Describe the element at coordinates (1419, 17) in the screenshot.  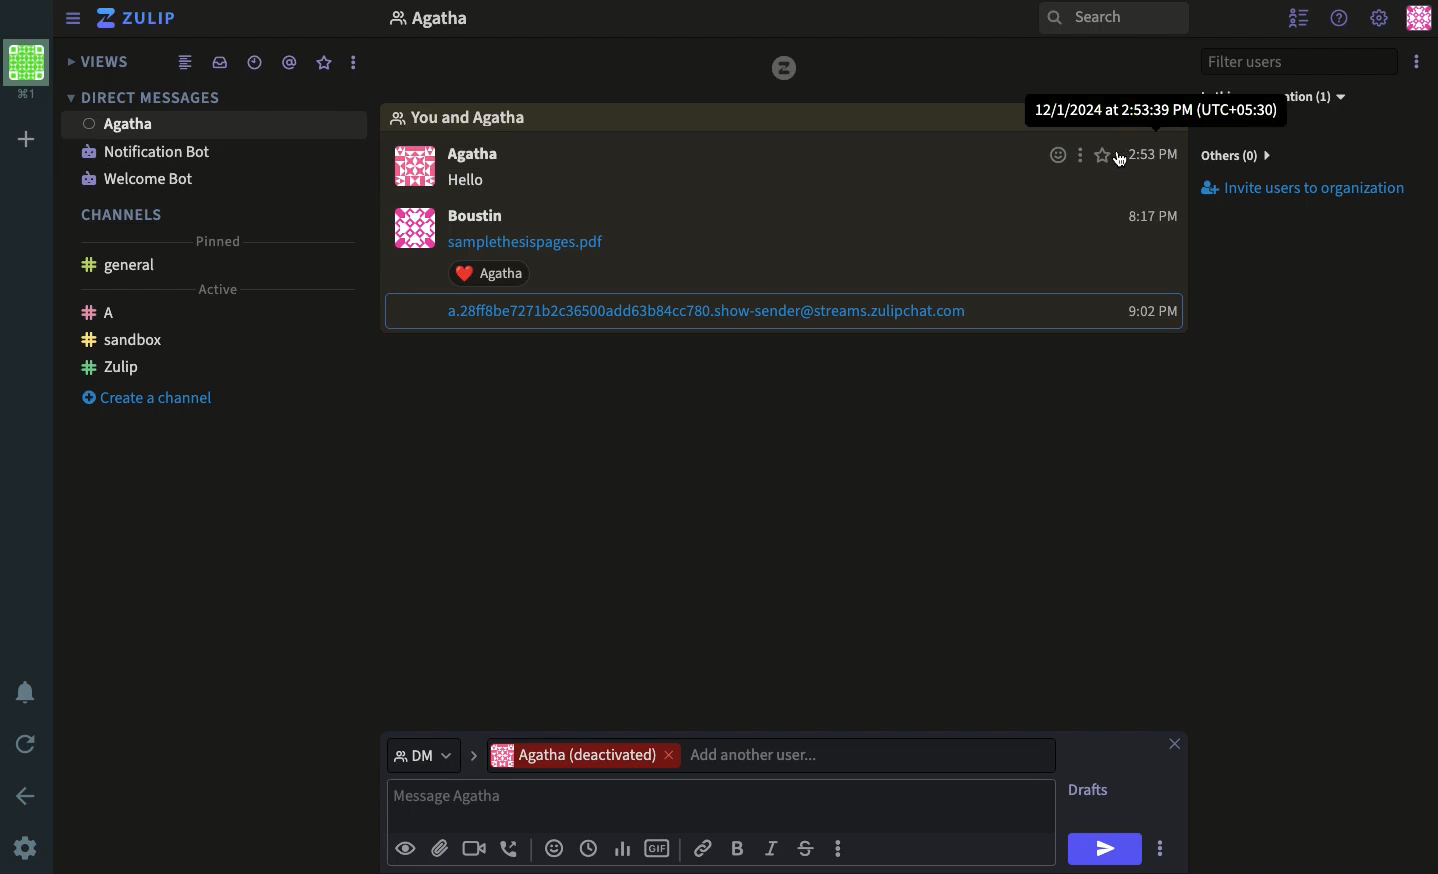
I see `Profile` at that location.